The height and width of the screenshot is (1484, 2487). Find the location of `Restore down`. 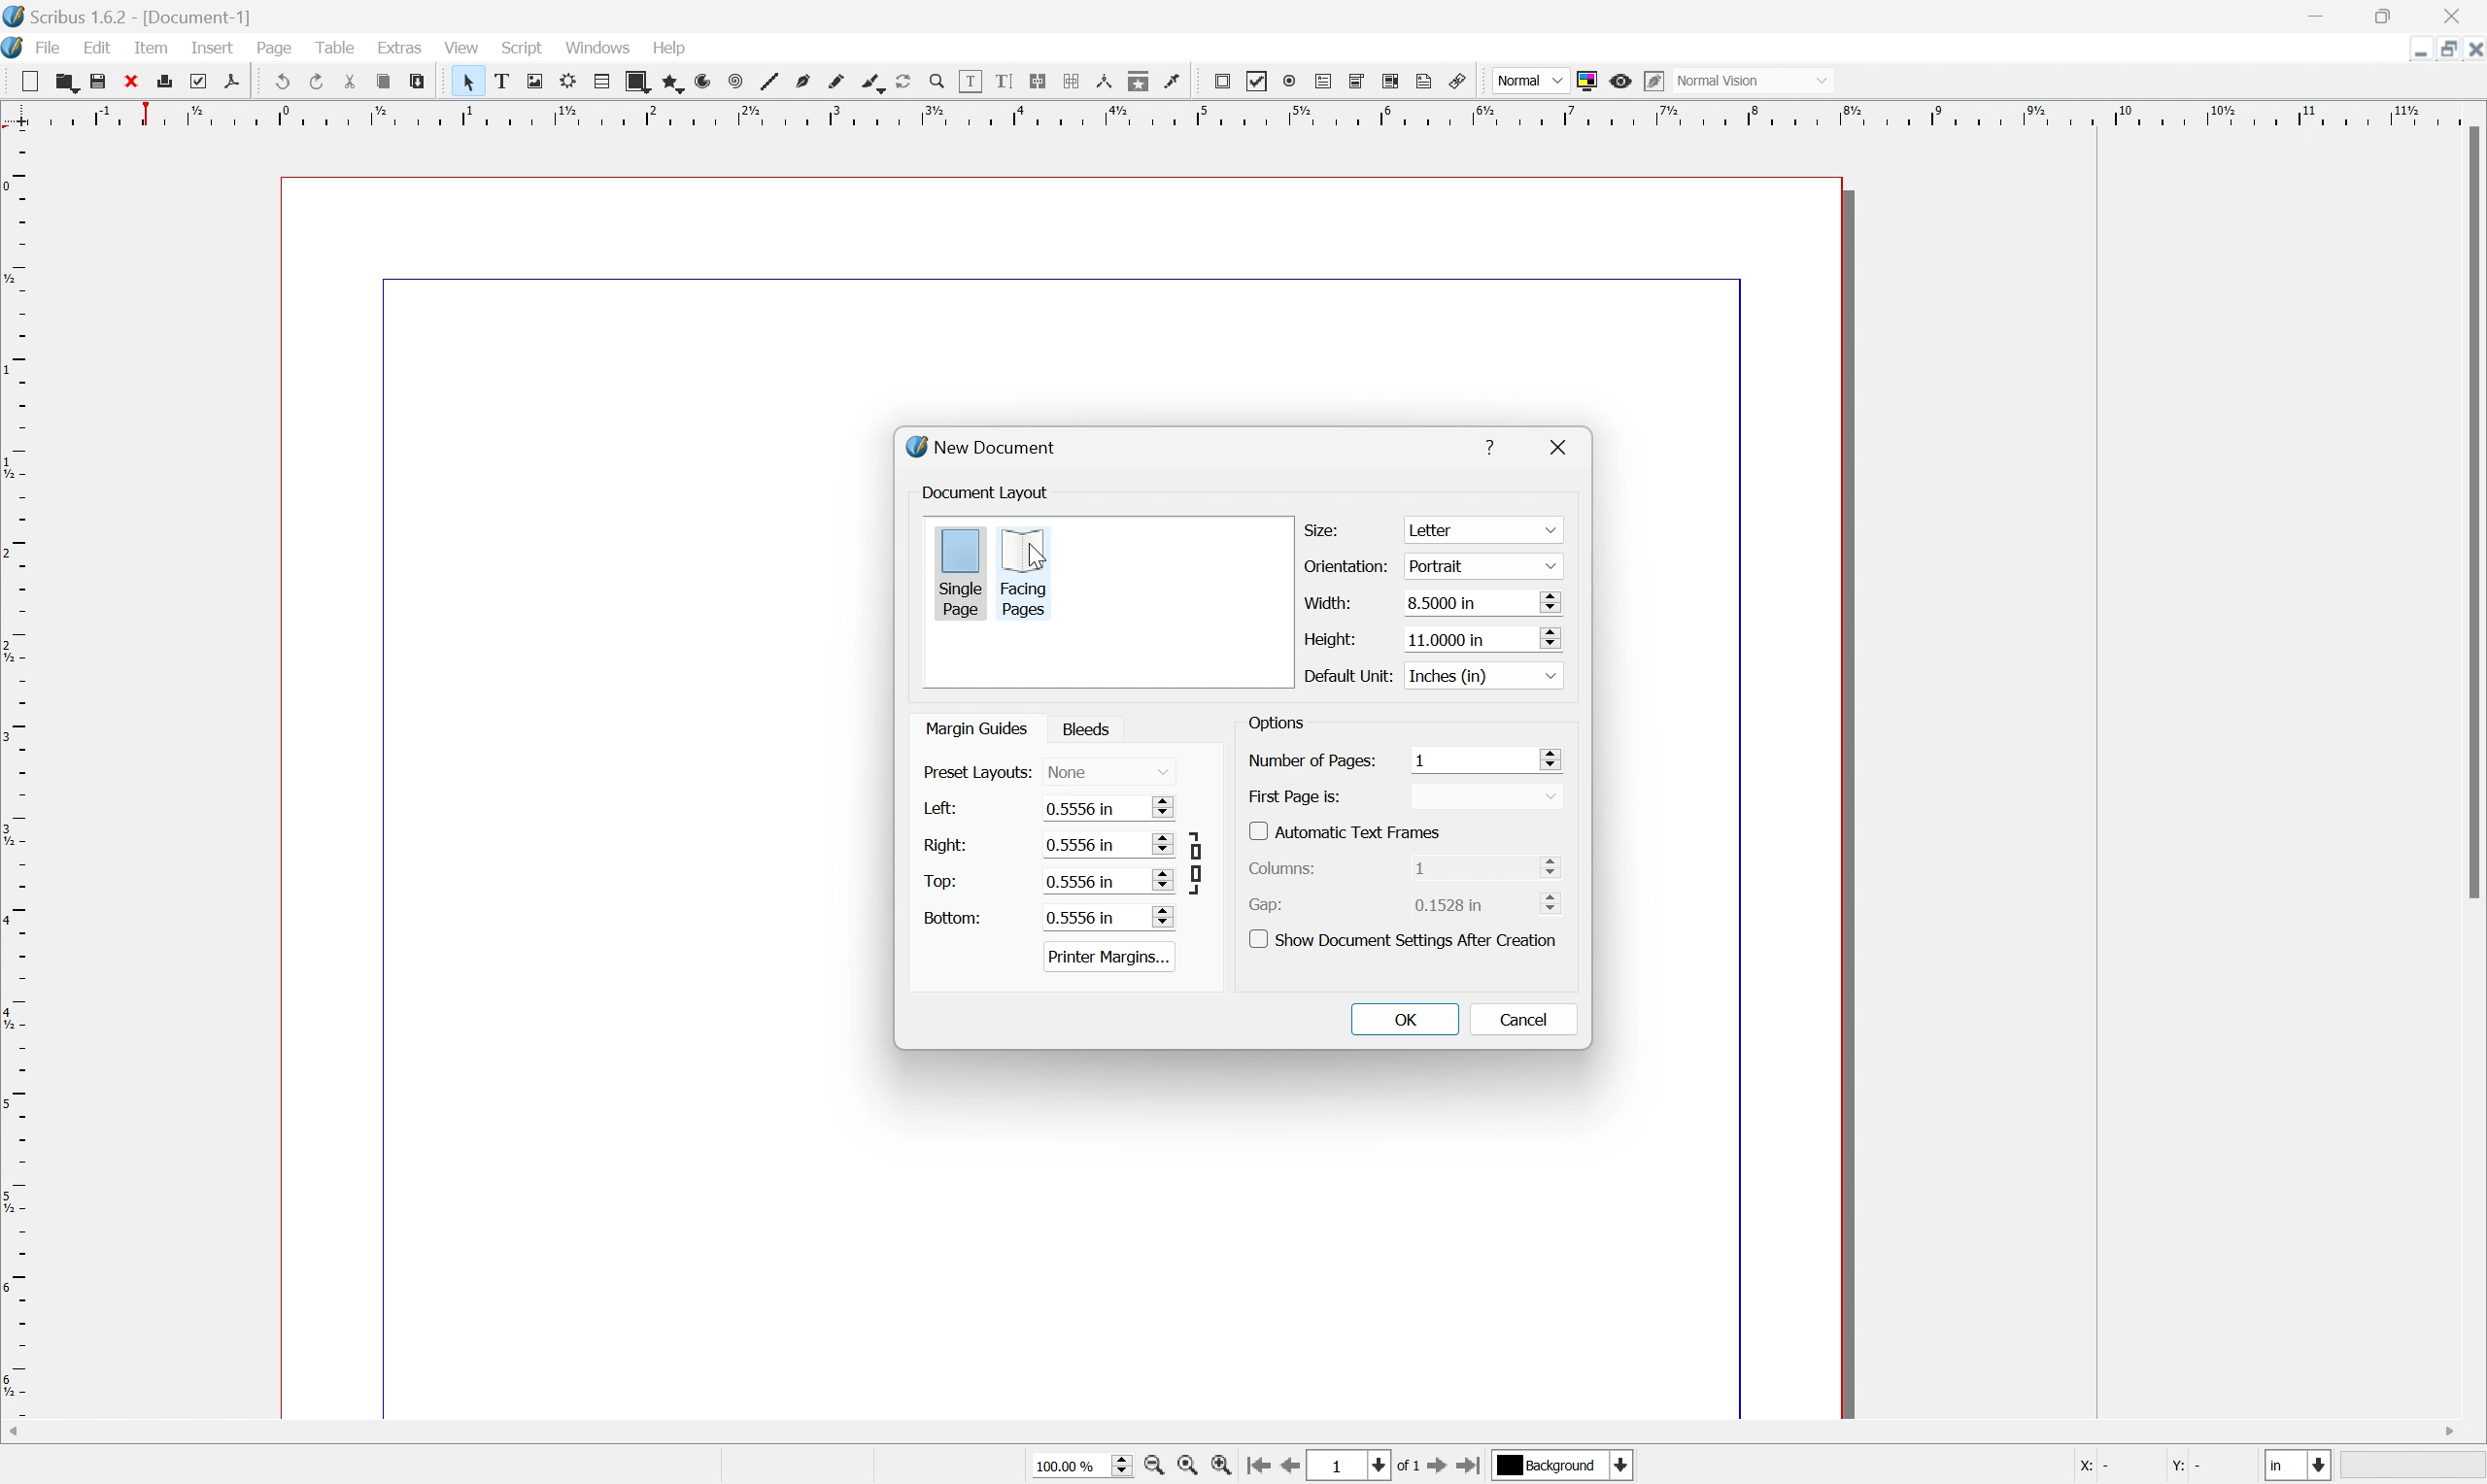

Restore down is located at coordinates (2438, 48).